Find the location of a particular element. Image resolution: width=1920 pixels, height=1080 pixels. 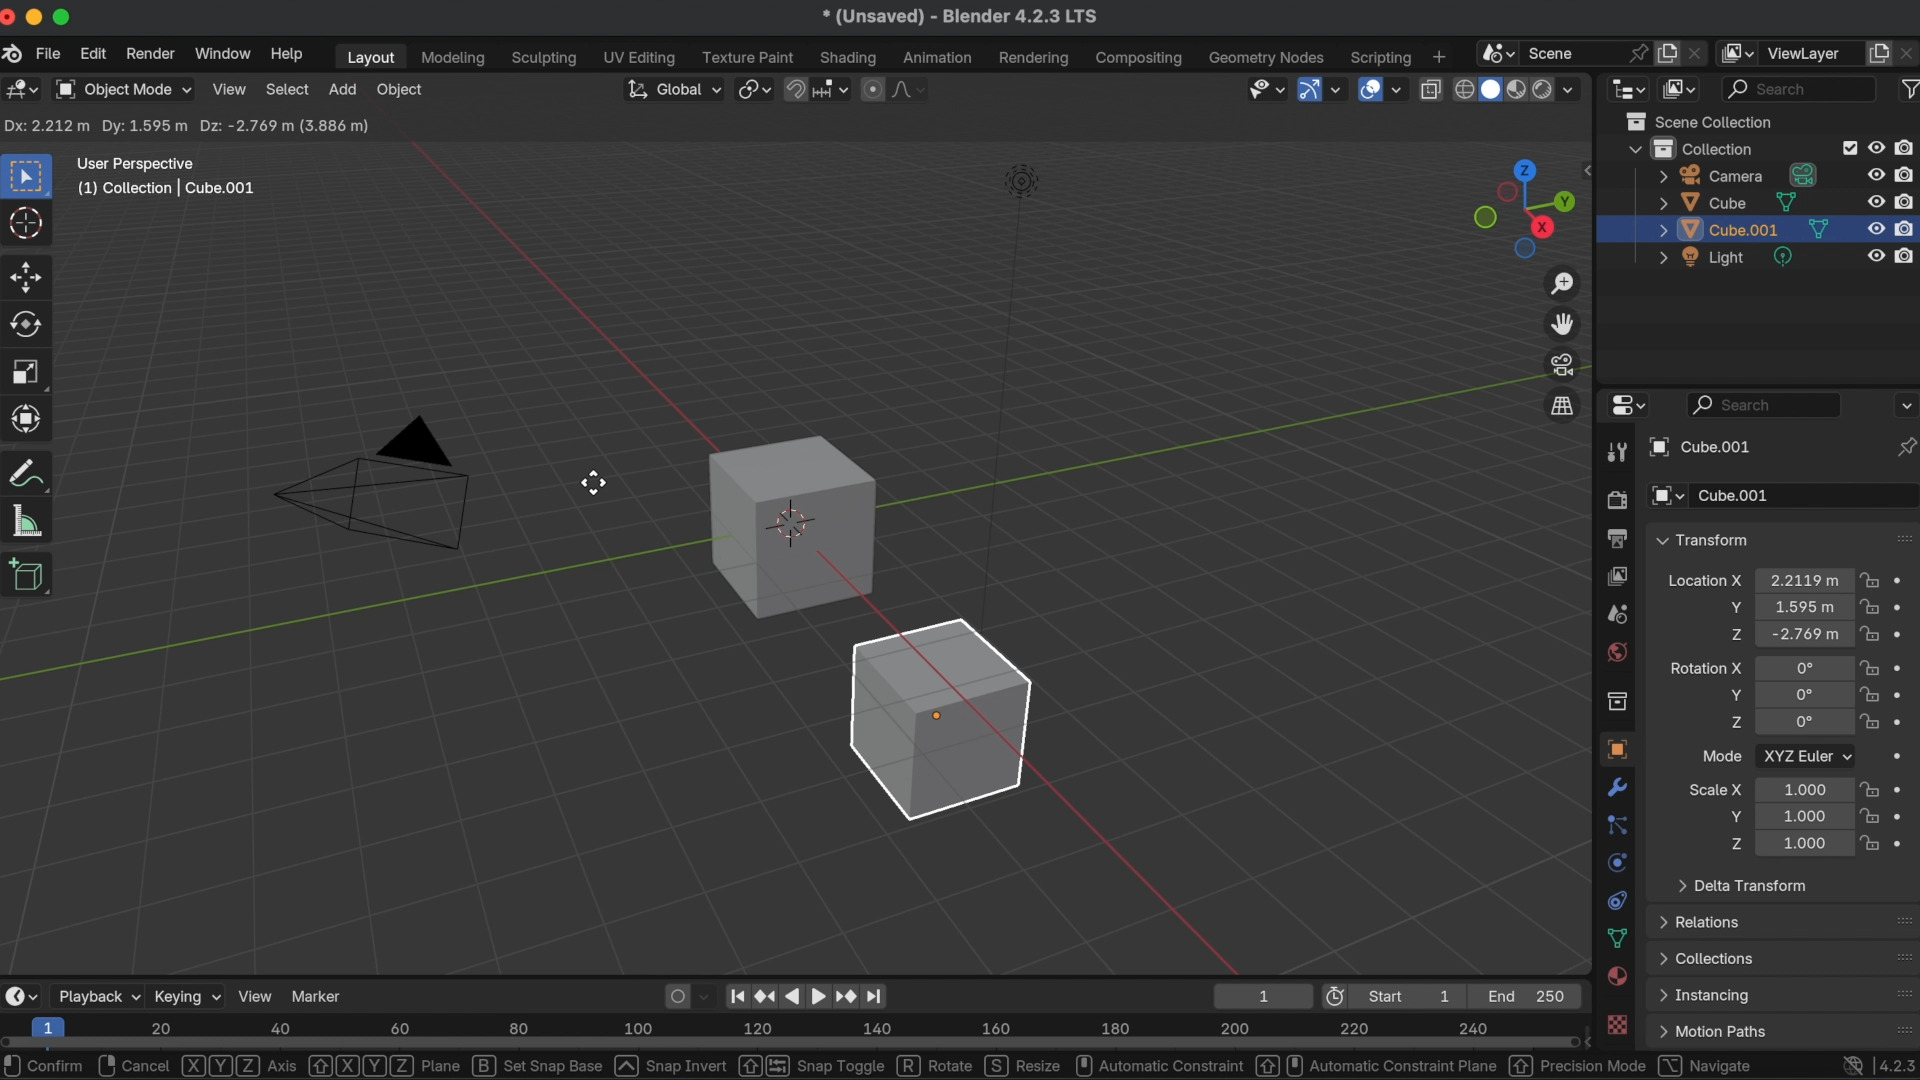

composting is located at coordinates (1142, 59).